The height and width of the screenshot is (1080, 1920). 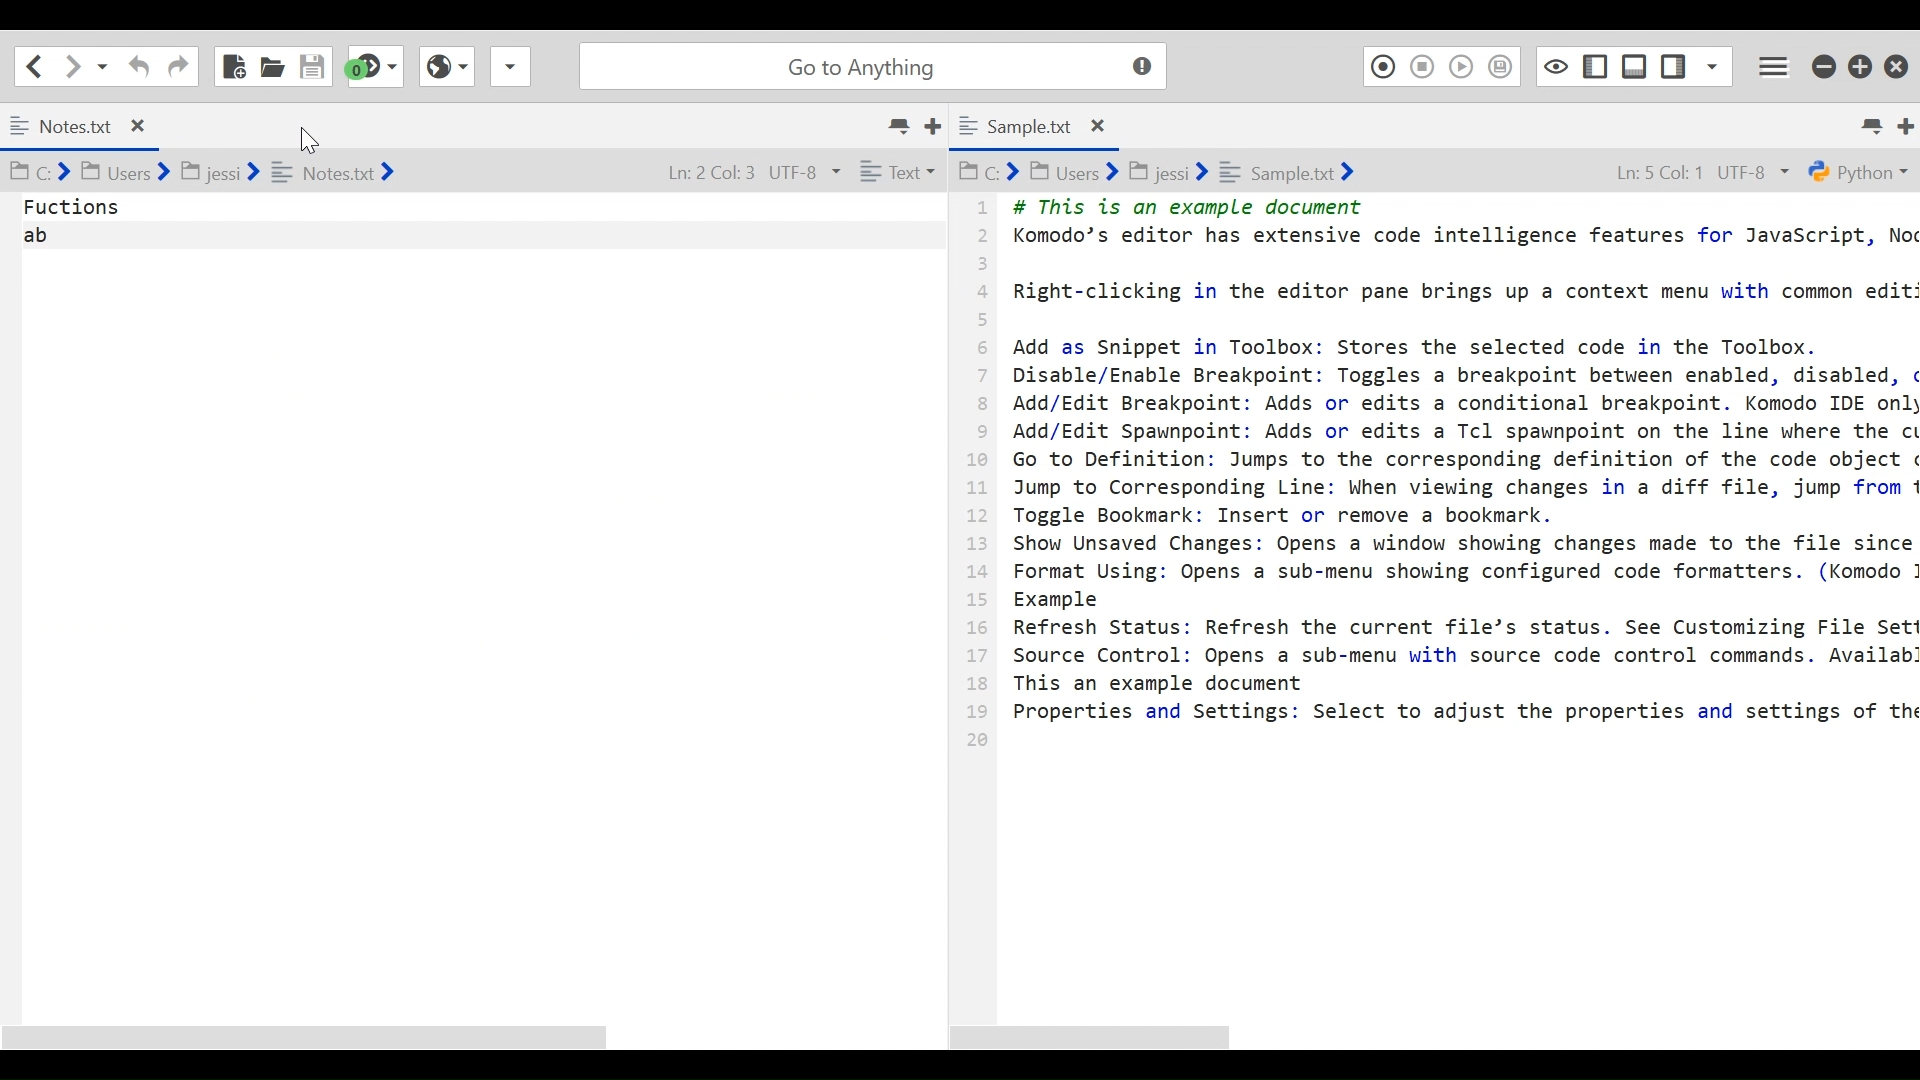 What do you see at coordinates (1858, 171) in the screenshot?
I see `Python` at bounding box center [1858, 171].